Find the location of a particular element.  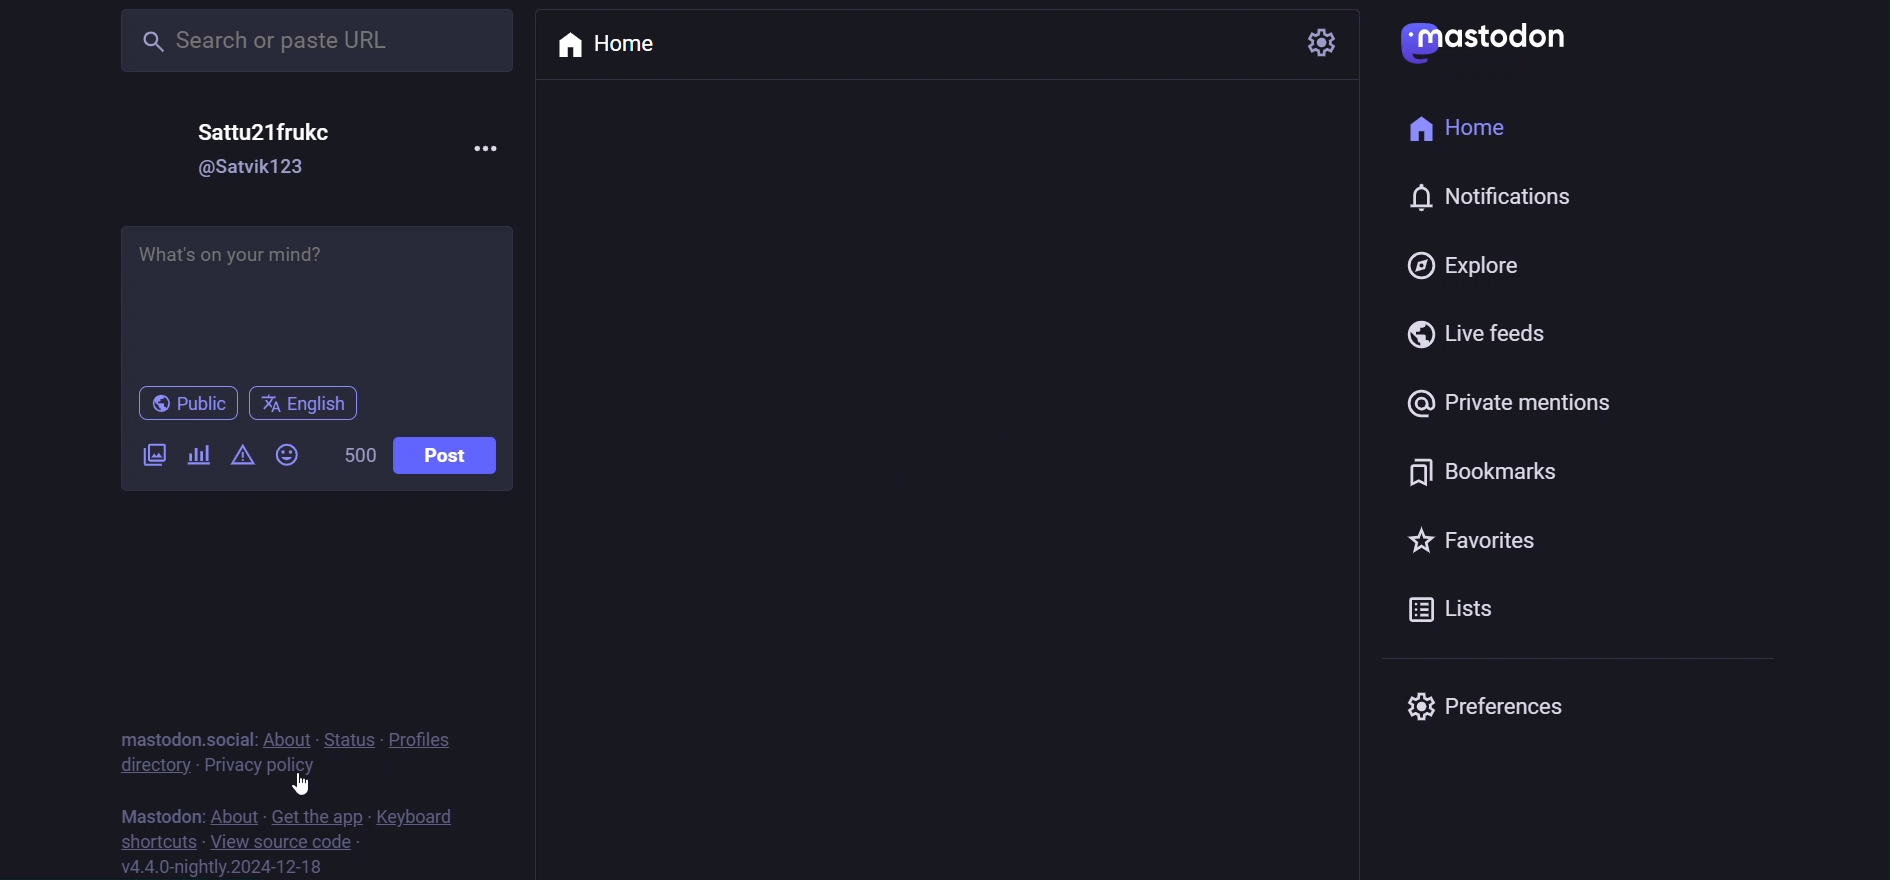

profiles is located at coordinates (426, 735).